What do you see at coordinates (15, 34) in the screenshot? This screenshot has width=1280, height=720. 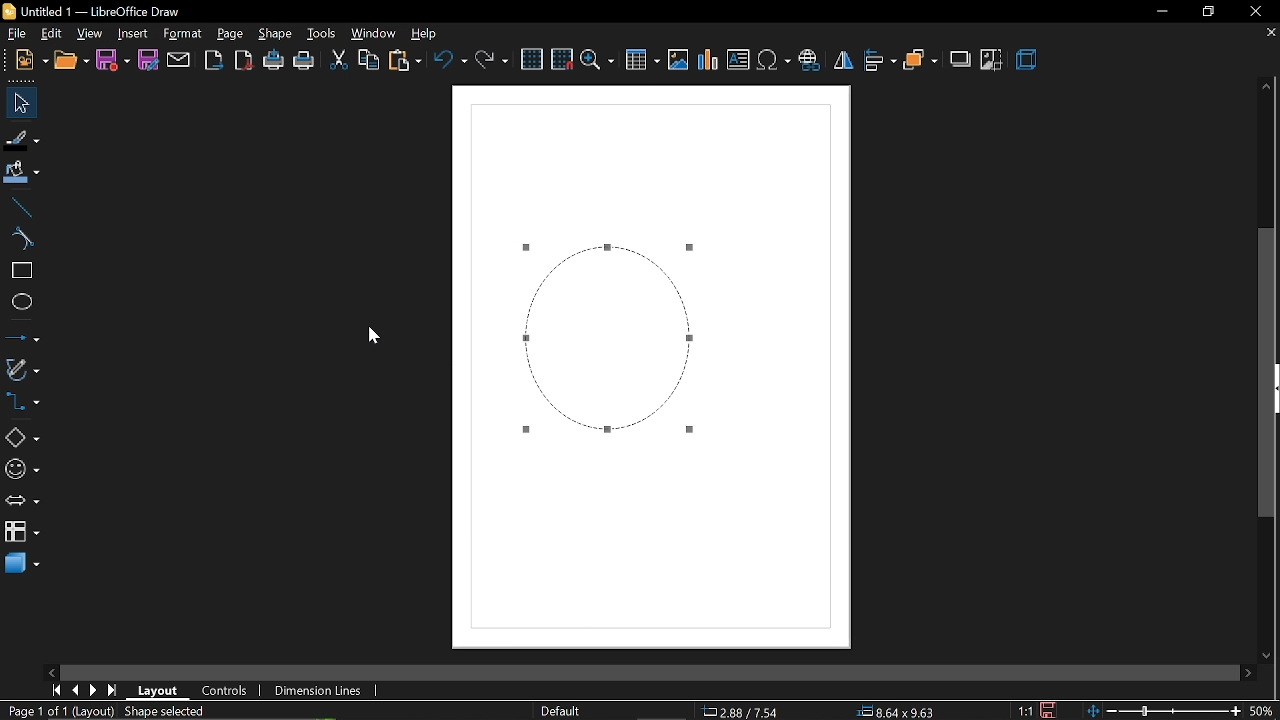 I see `file` at bounding box center [15, 34].